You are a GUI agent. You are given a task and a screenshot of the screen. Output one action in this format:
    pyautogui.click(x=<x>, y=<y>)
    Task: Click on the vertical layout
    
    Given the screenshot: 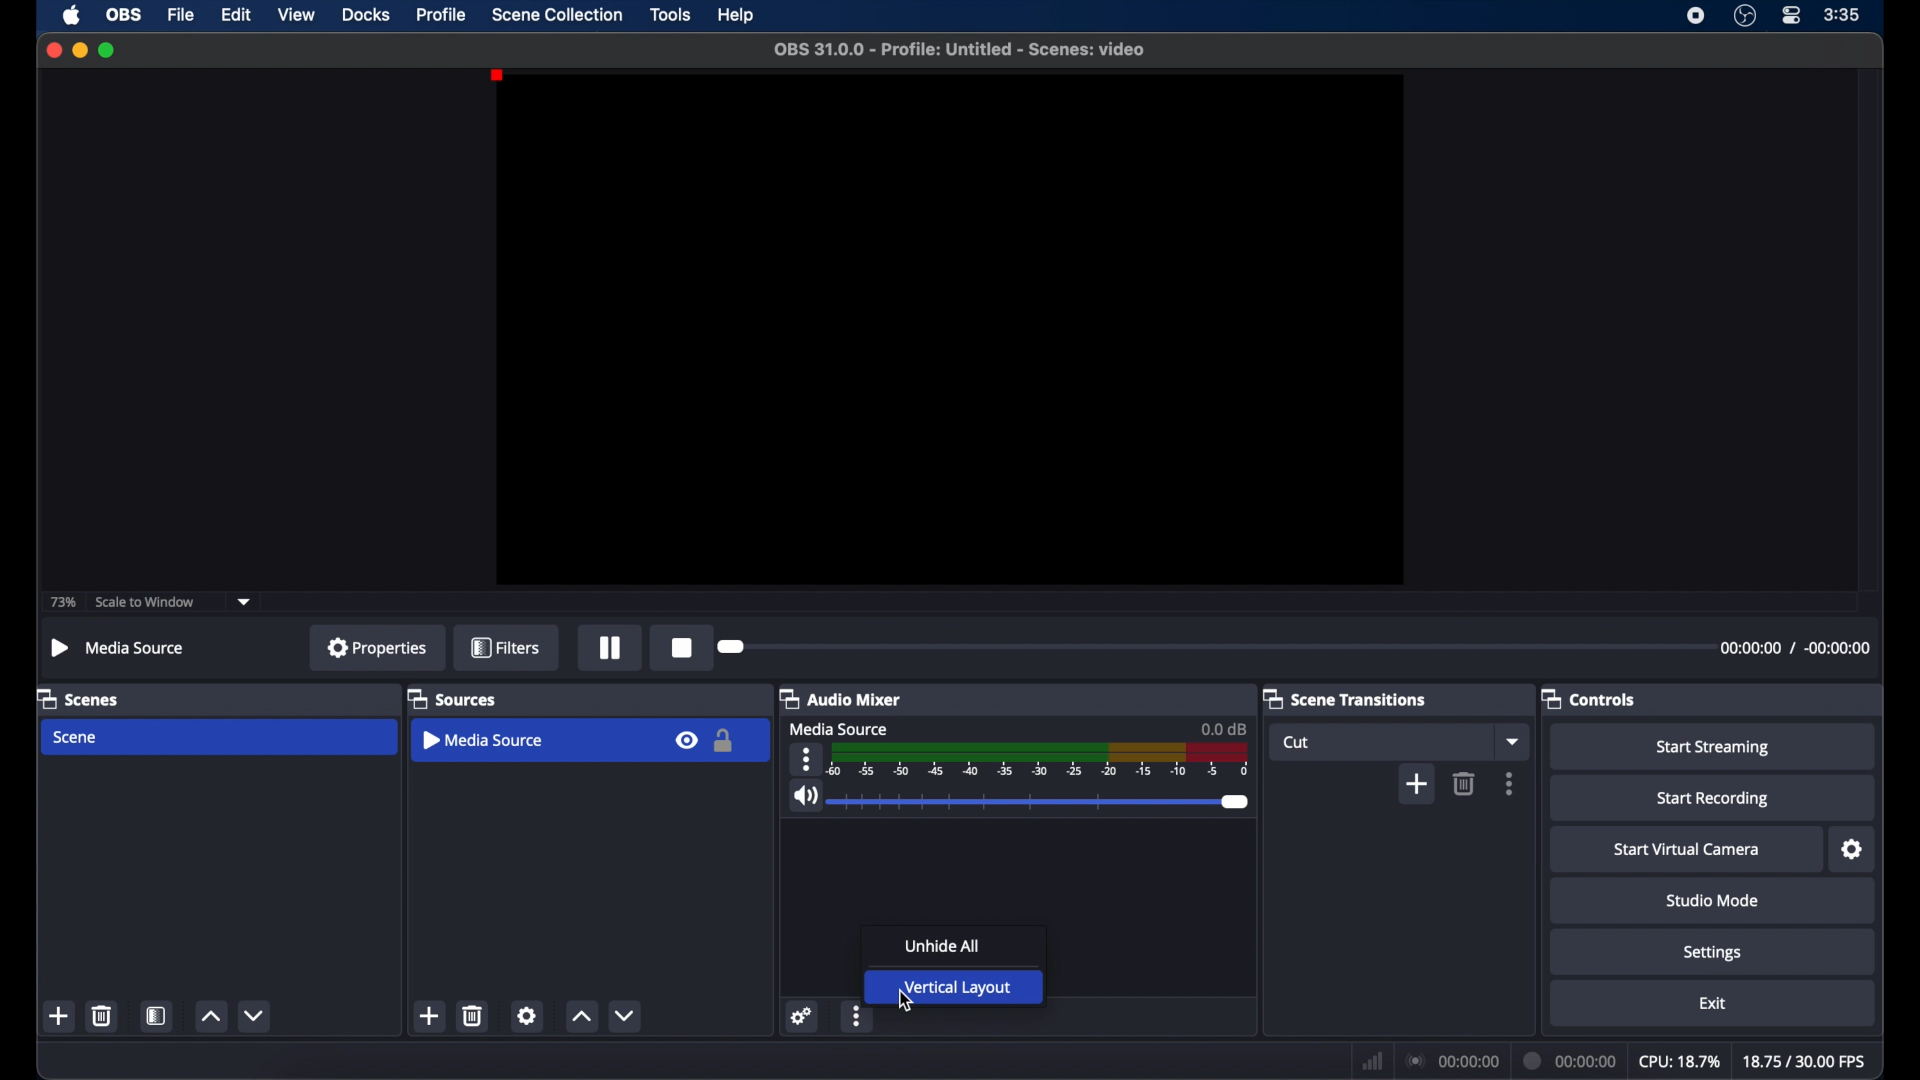 What is the action you would take?
    pyautogui.click(x=958, y=988)
    